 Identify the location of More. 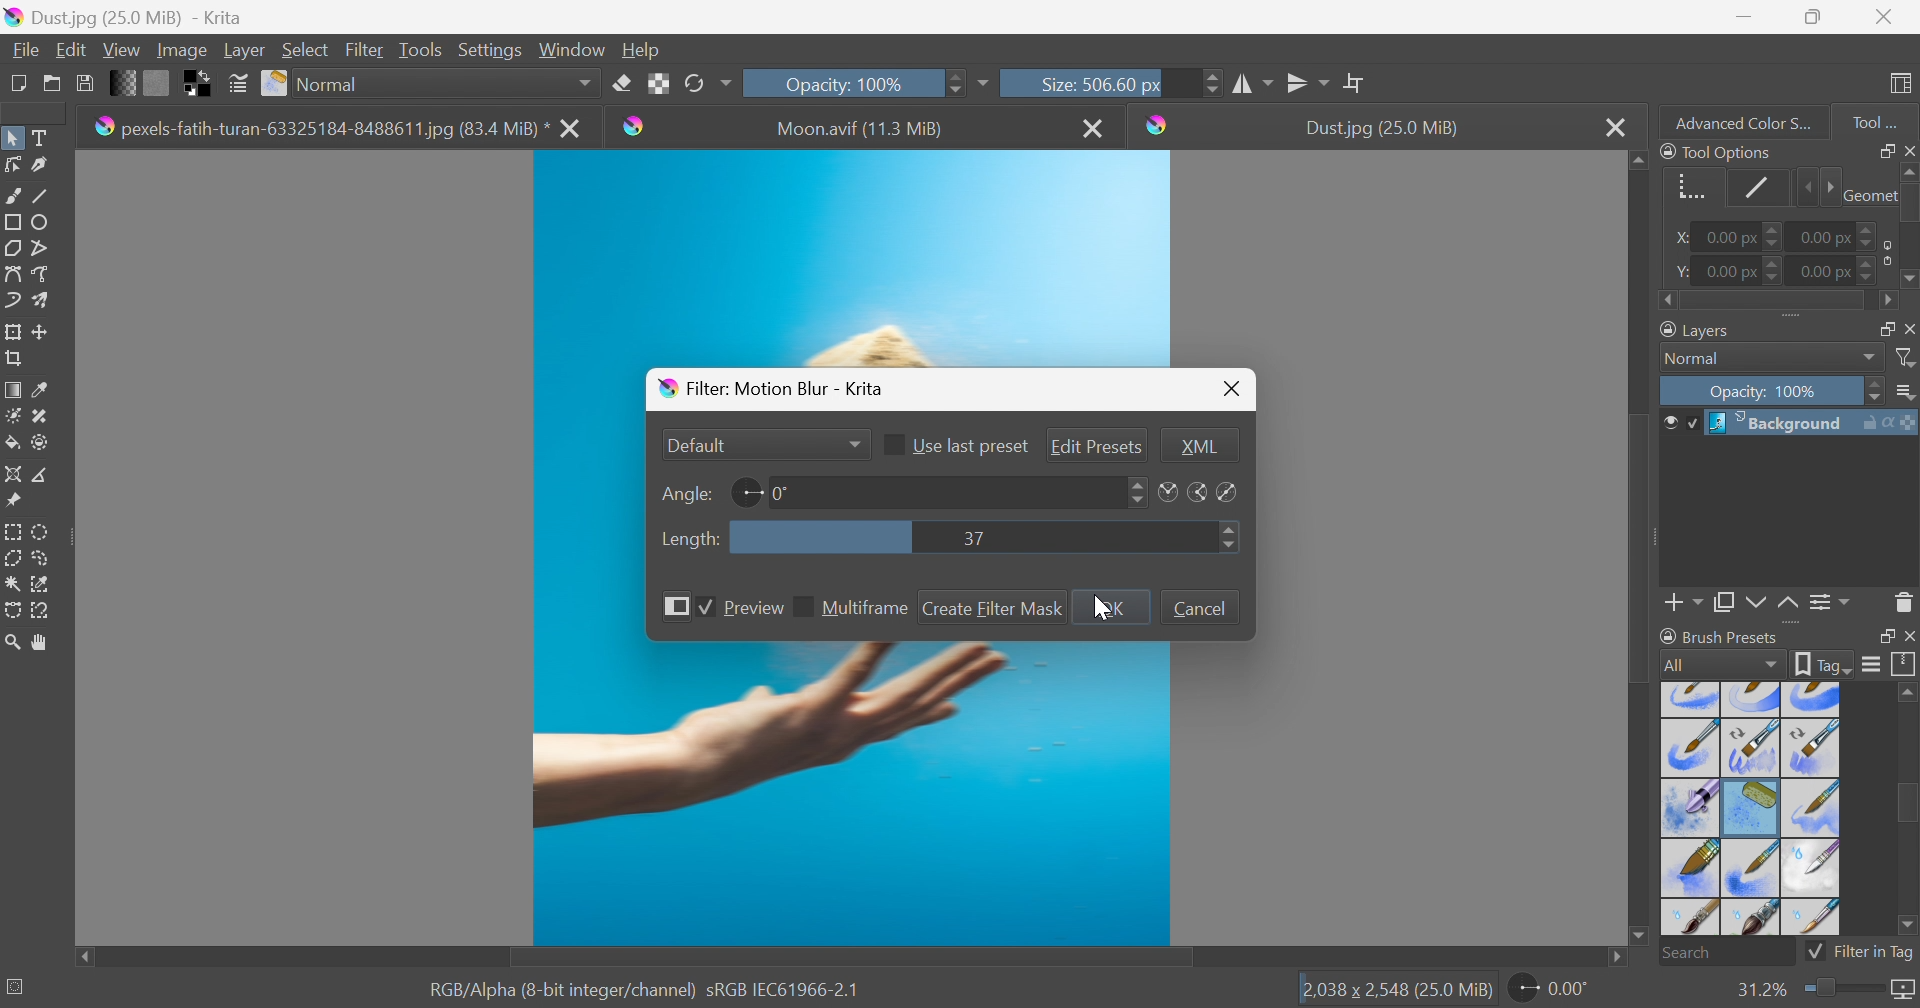
(671, 606).